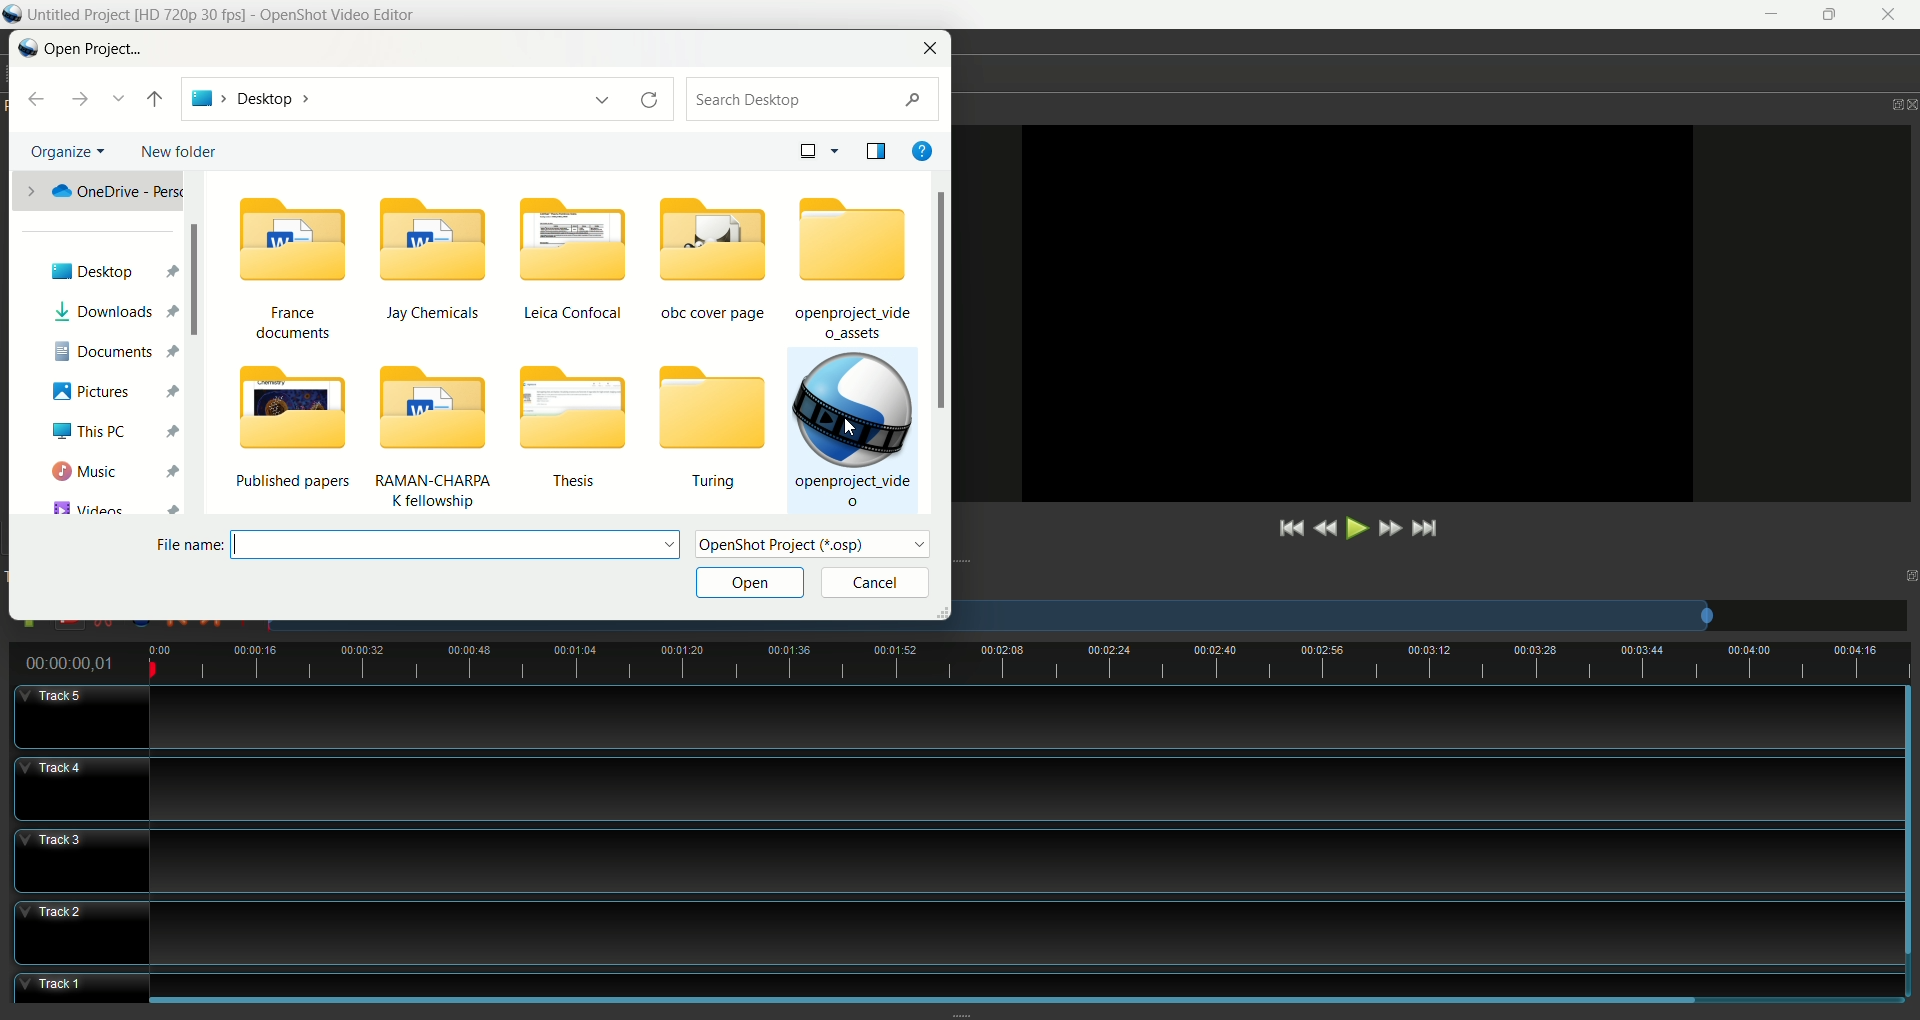 The width and height of the screenshot is (1920, 1020). I want to click on Untitled Project [HD 720p 30 fps] - OpenShot Video Editor, so click(242, 16).